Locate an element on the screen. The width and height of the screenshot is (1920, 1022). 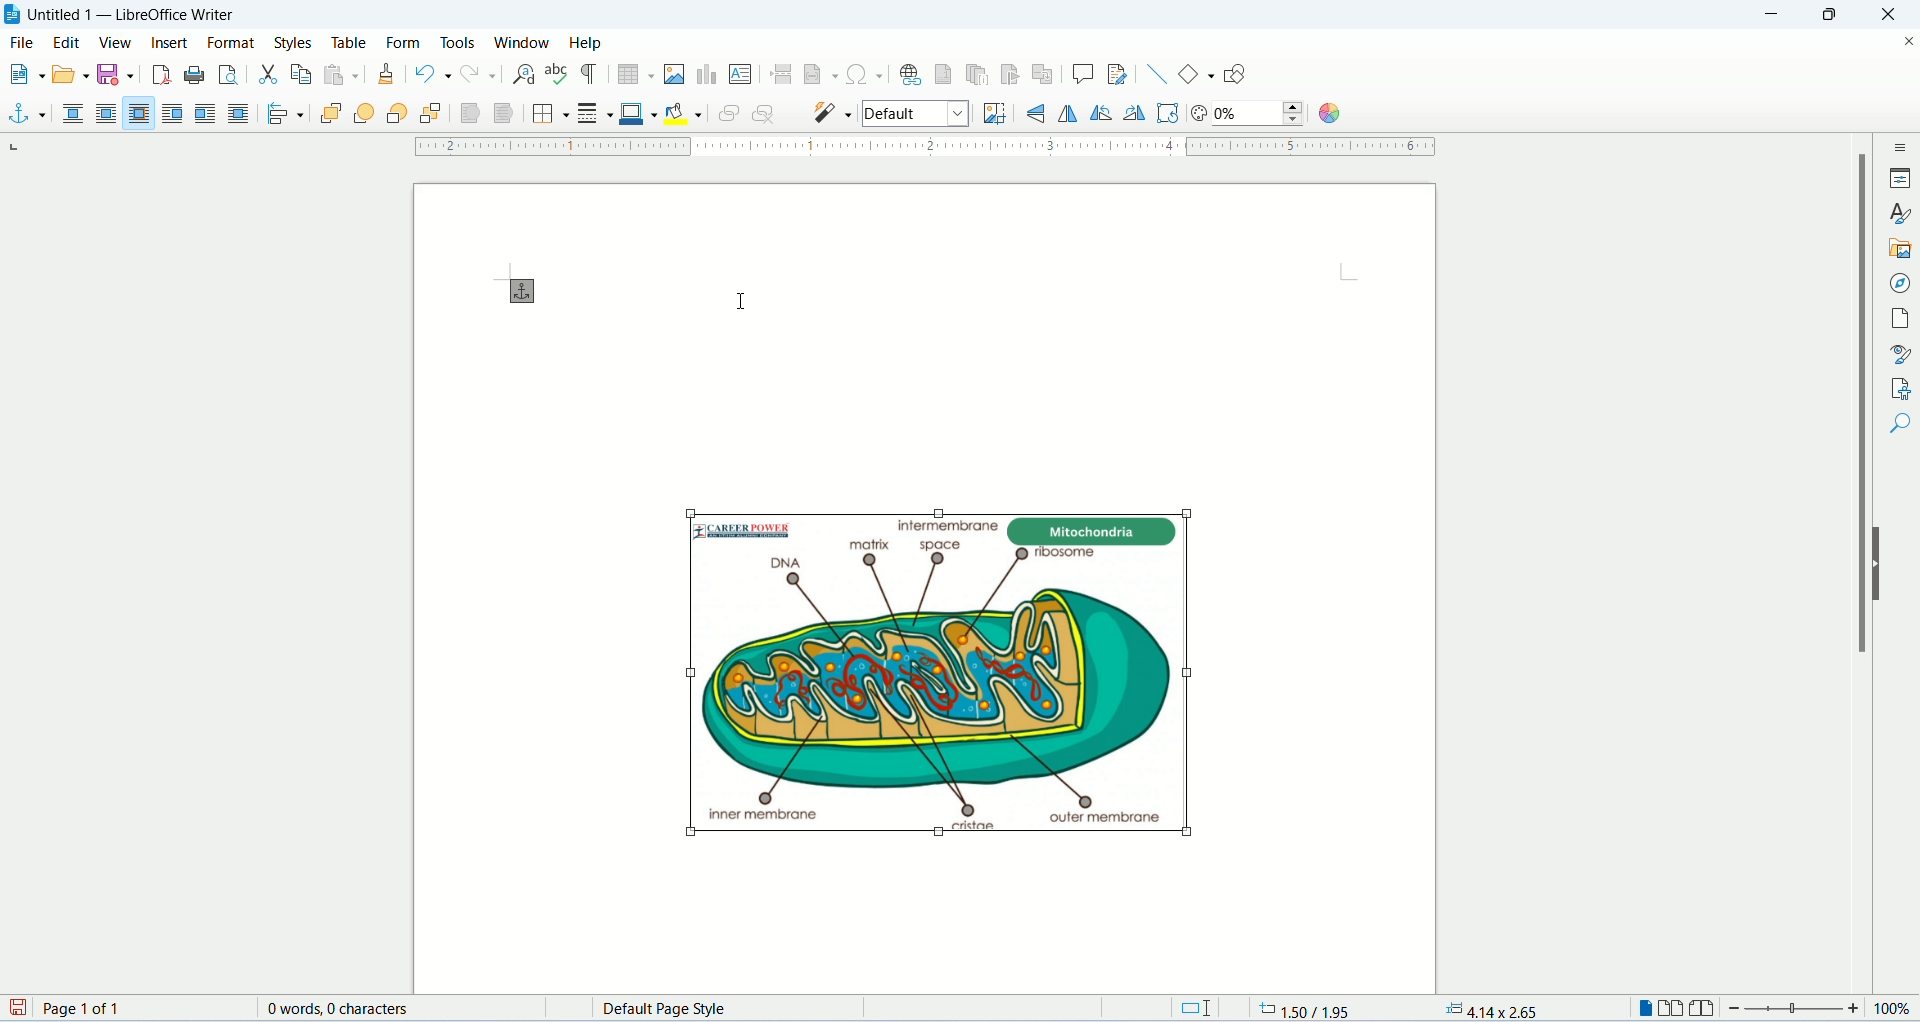
new is located at coordinates (24, 72).